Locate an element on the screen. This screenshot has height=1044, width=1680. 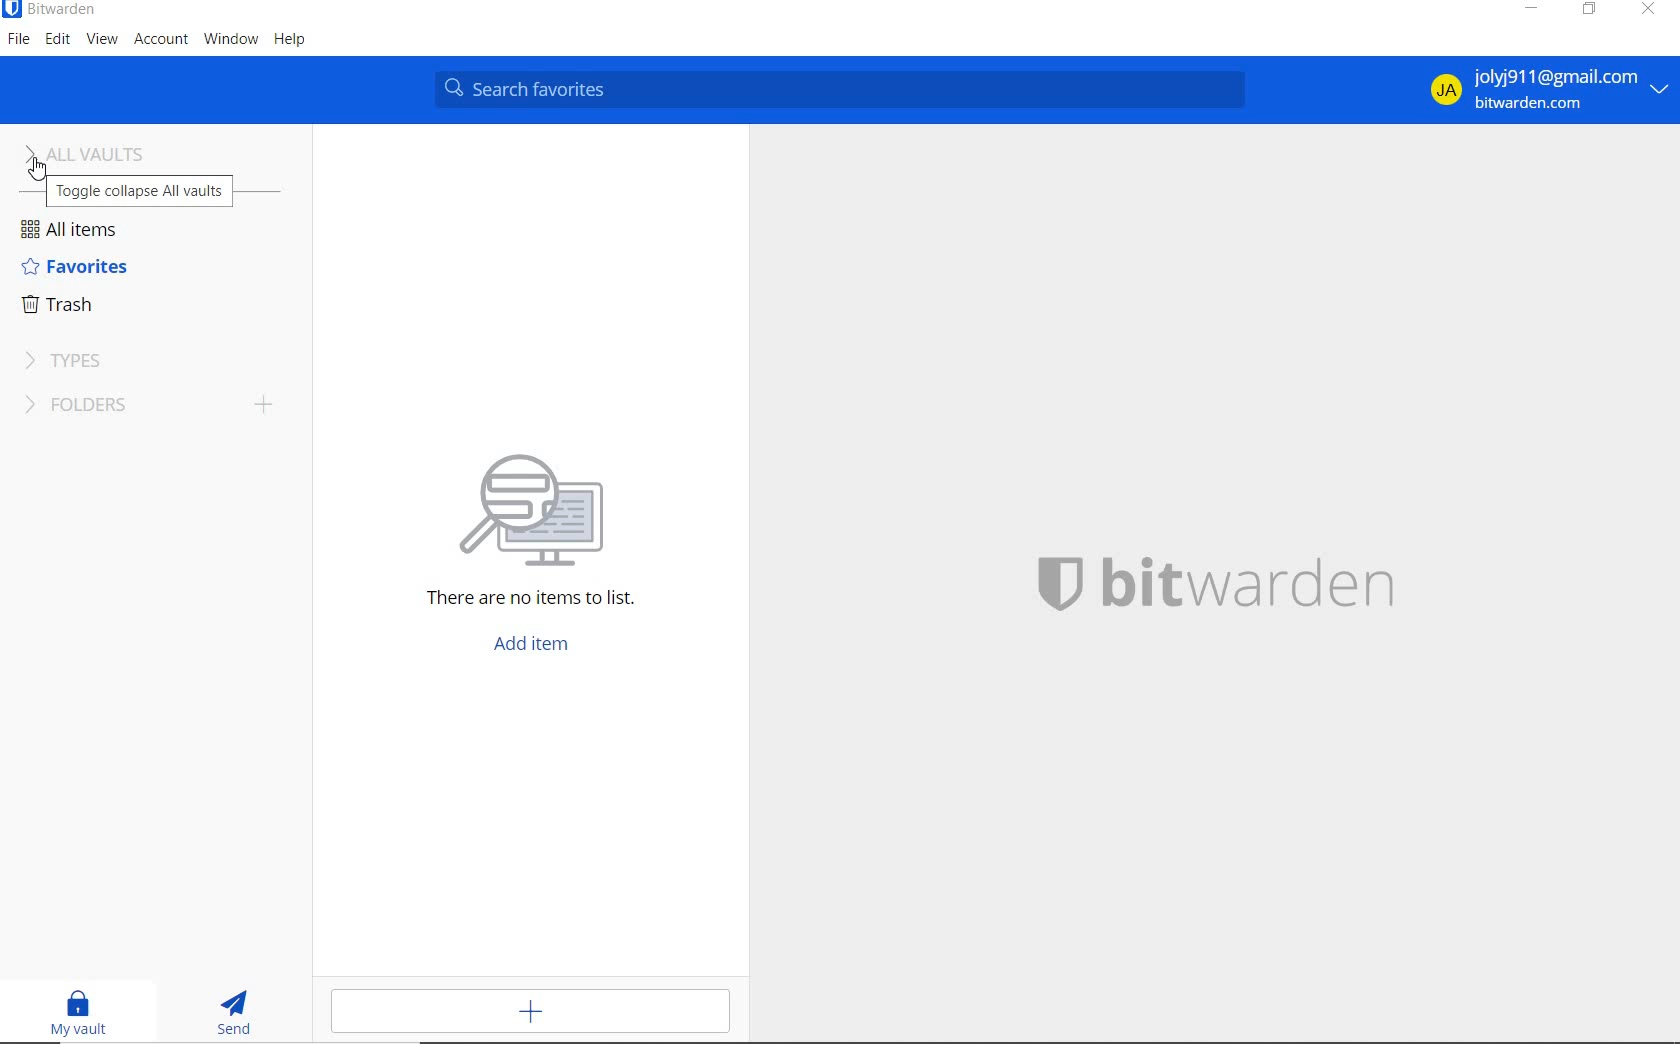
EDIT is located at coordinates (59, 41).